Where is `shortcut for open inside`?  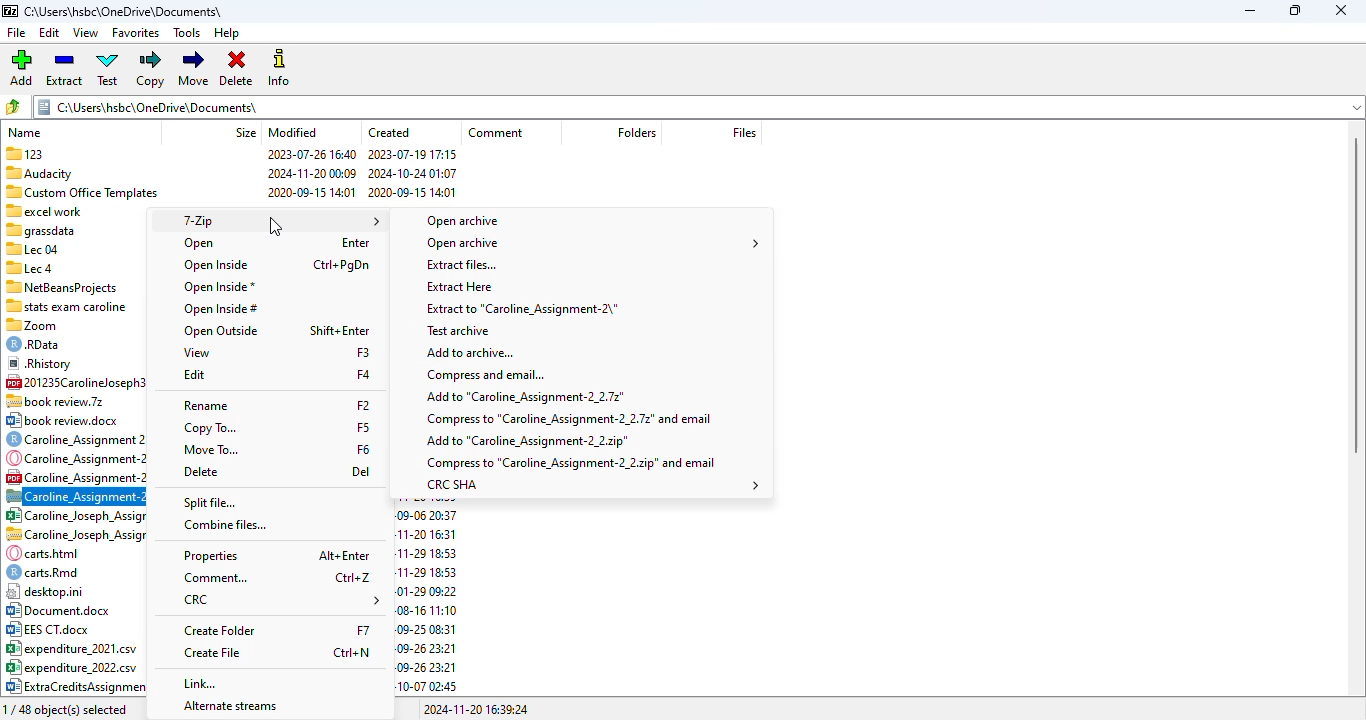 shortcut for open inside is located at coordinates (341, 265).